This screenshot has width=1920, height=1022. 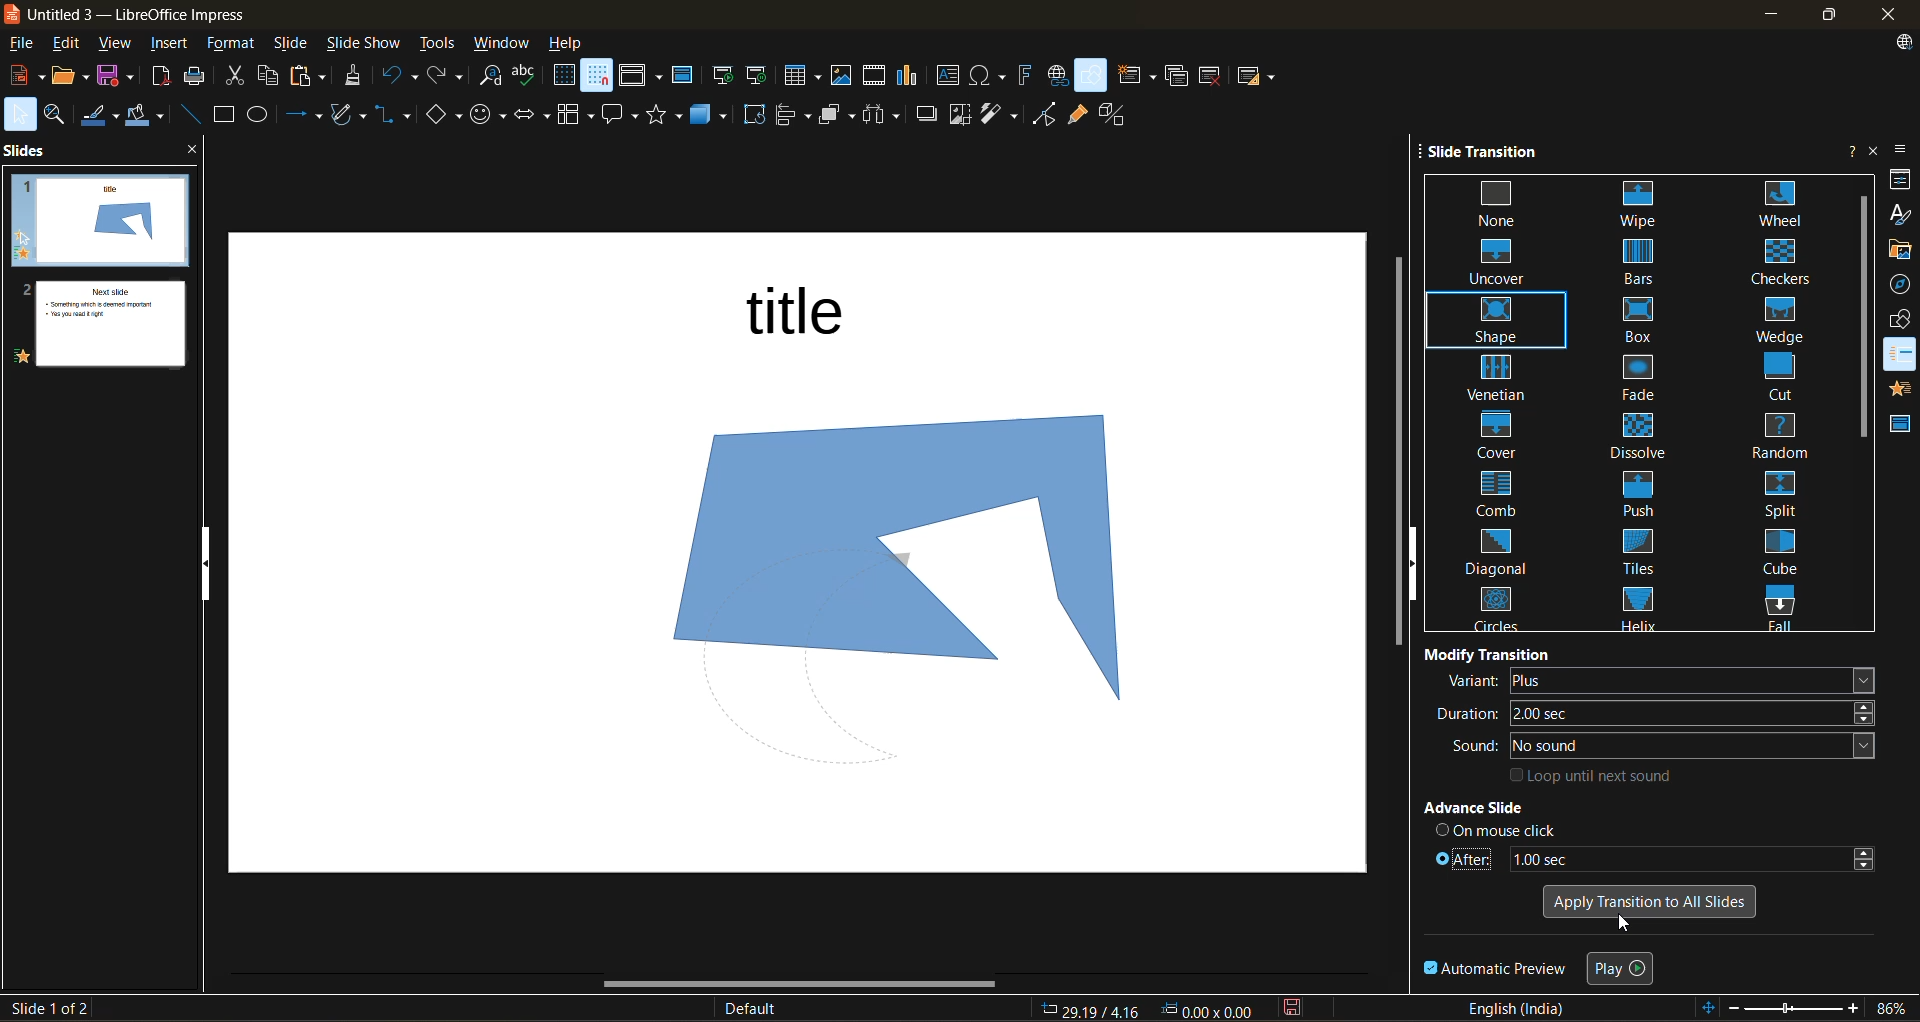 I want to click on lines and arrows, so click(x=304, y=117).